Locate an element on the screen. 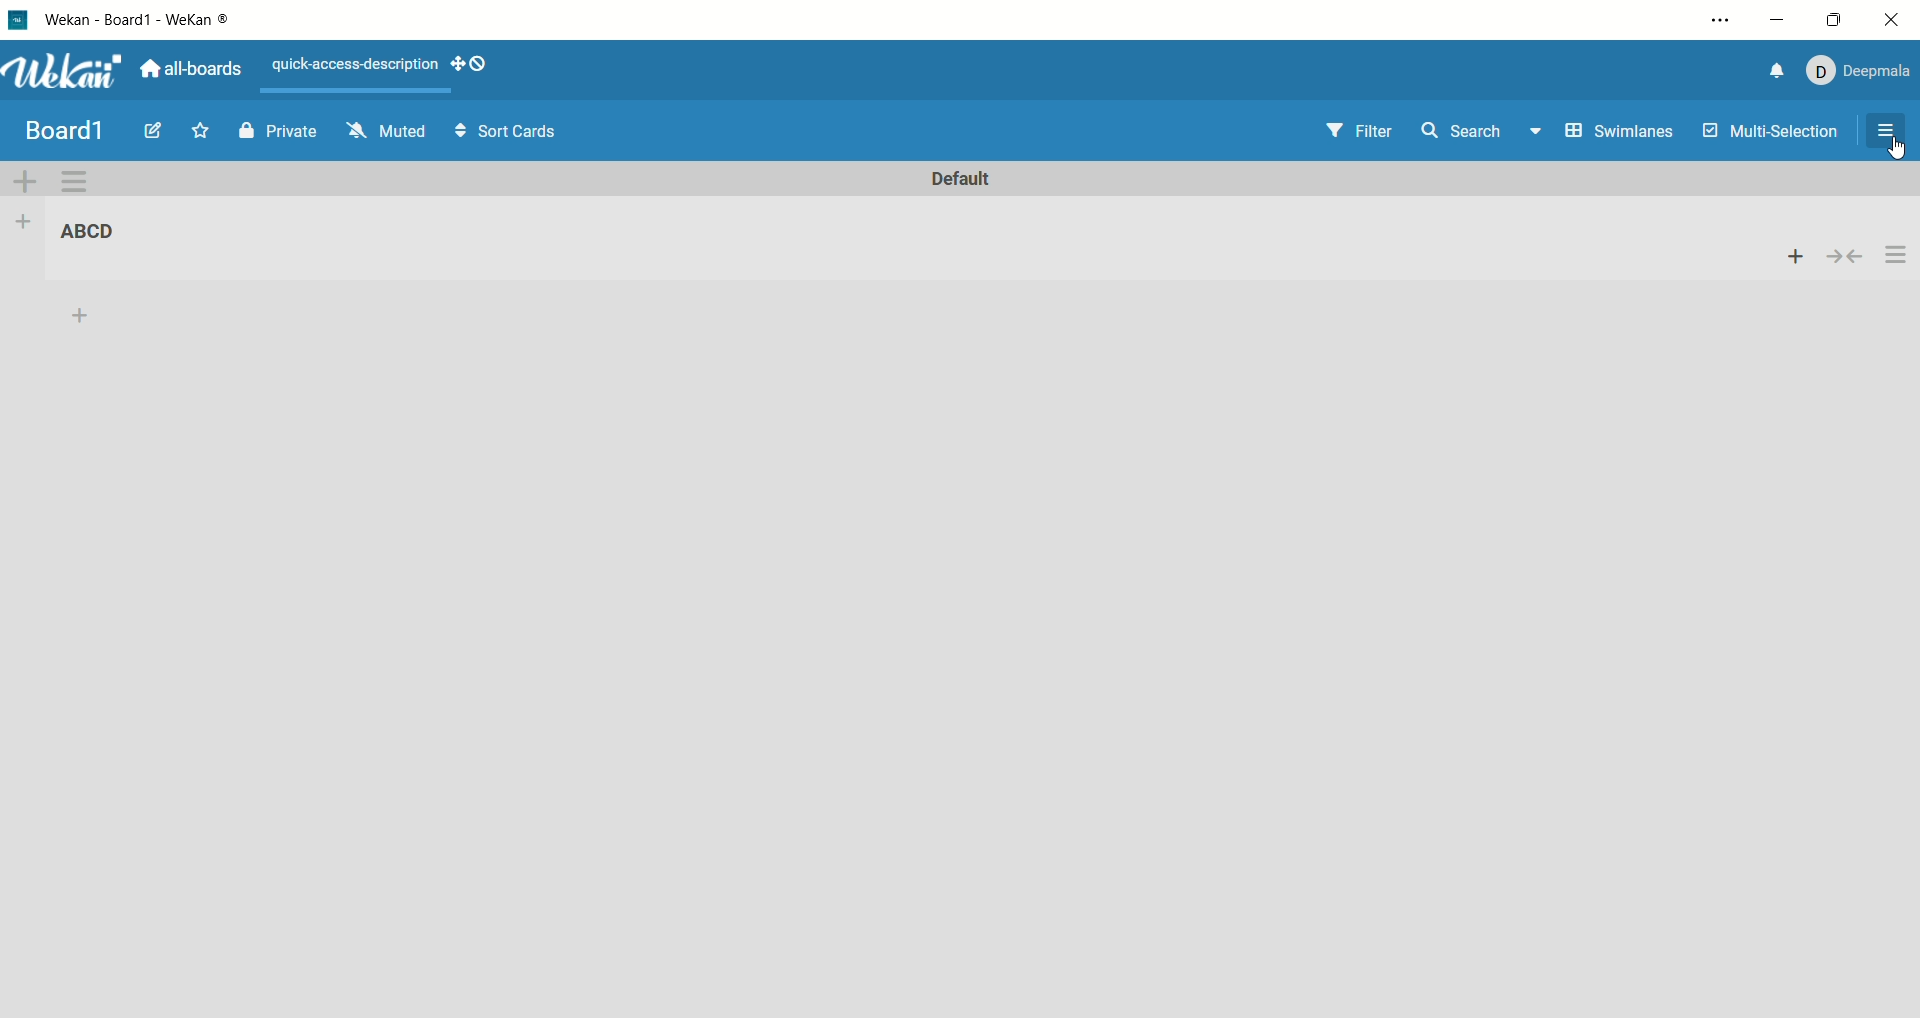  cursor is located at coordinates (1896, 155).